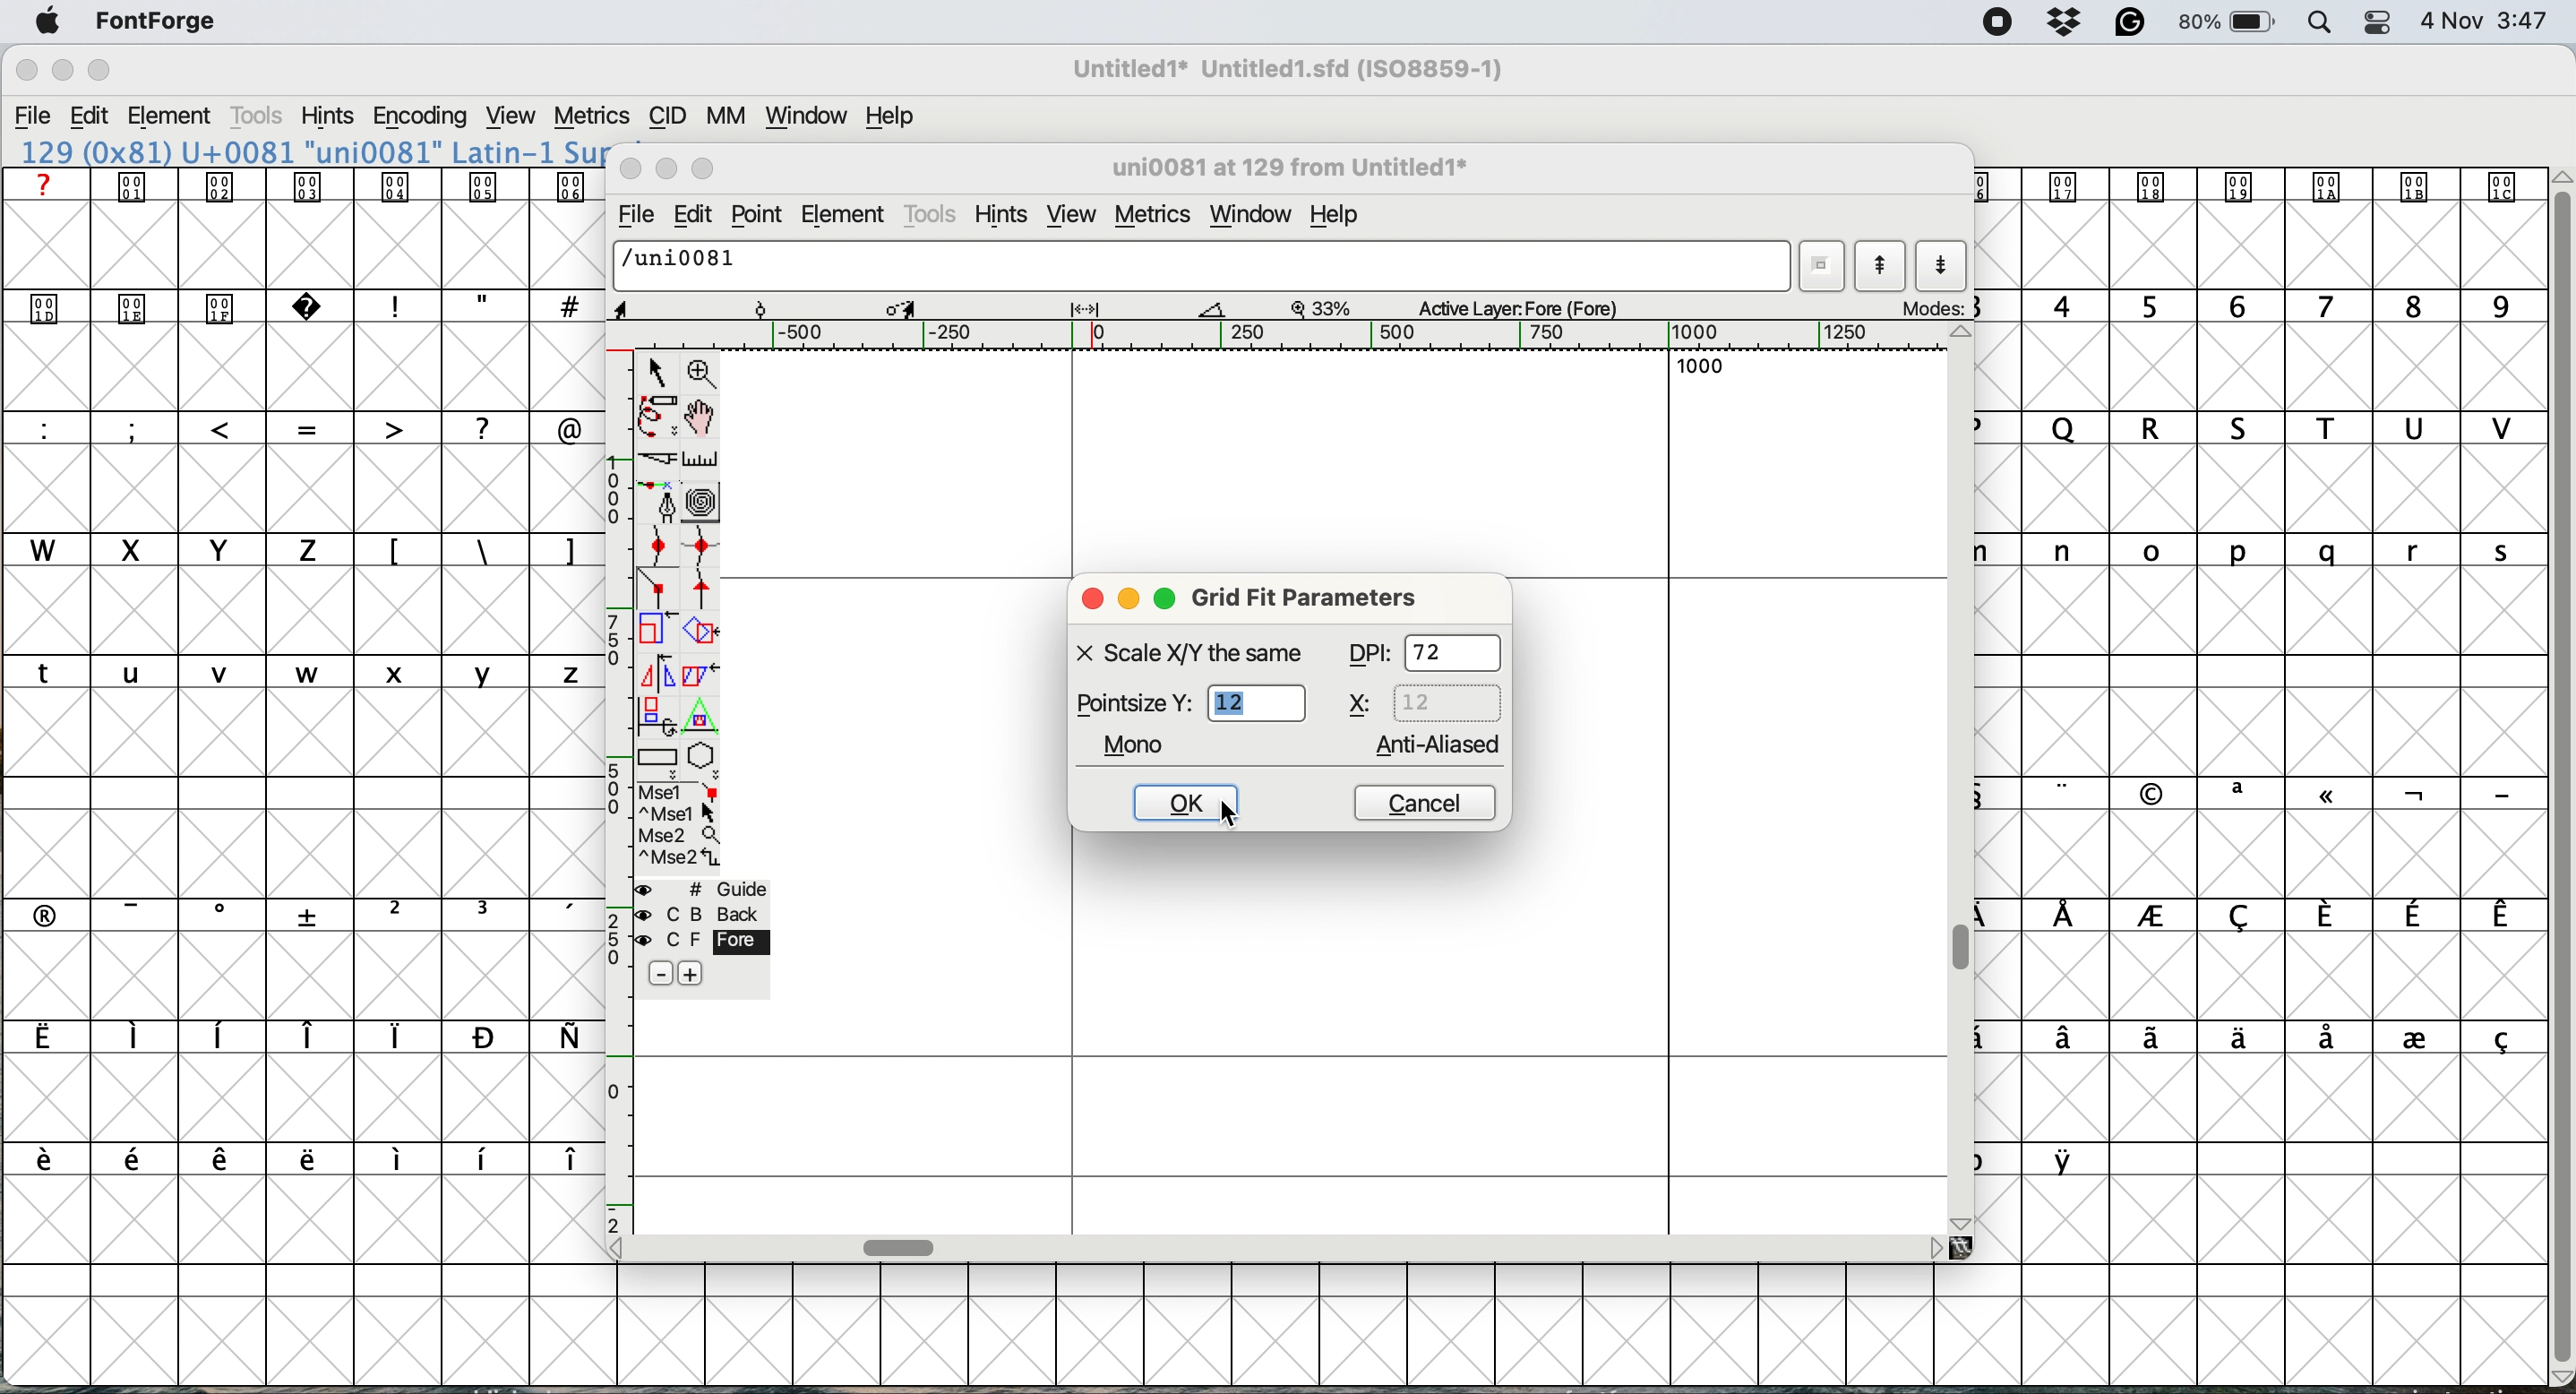 This screenshot has height=1394, width=2576. I want to click on zoom, so click(707, 373).